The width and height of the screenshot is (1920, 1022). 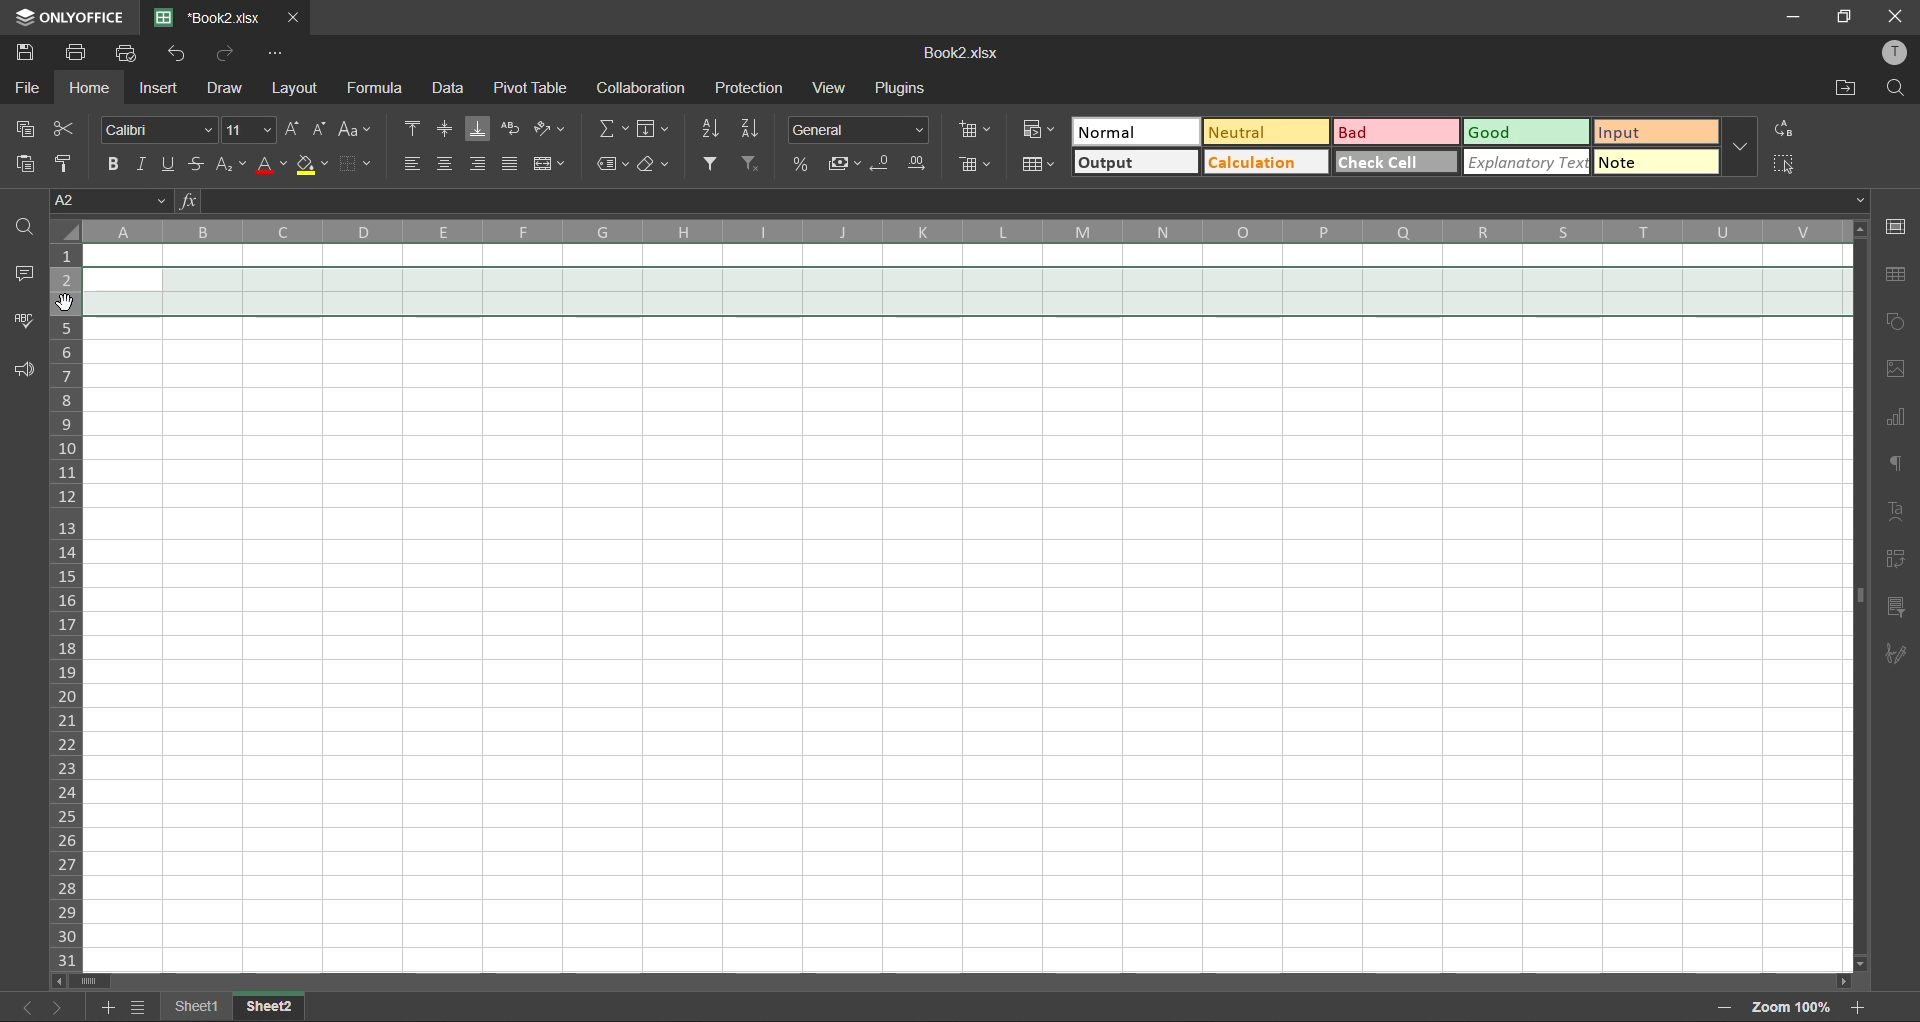 I want to click on increment size, so click(x=293, y=130).